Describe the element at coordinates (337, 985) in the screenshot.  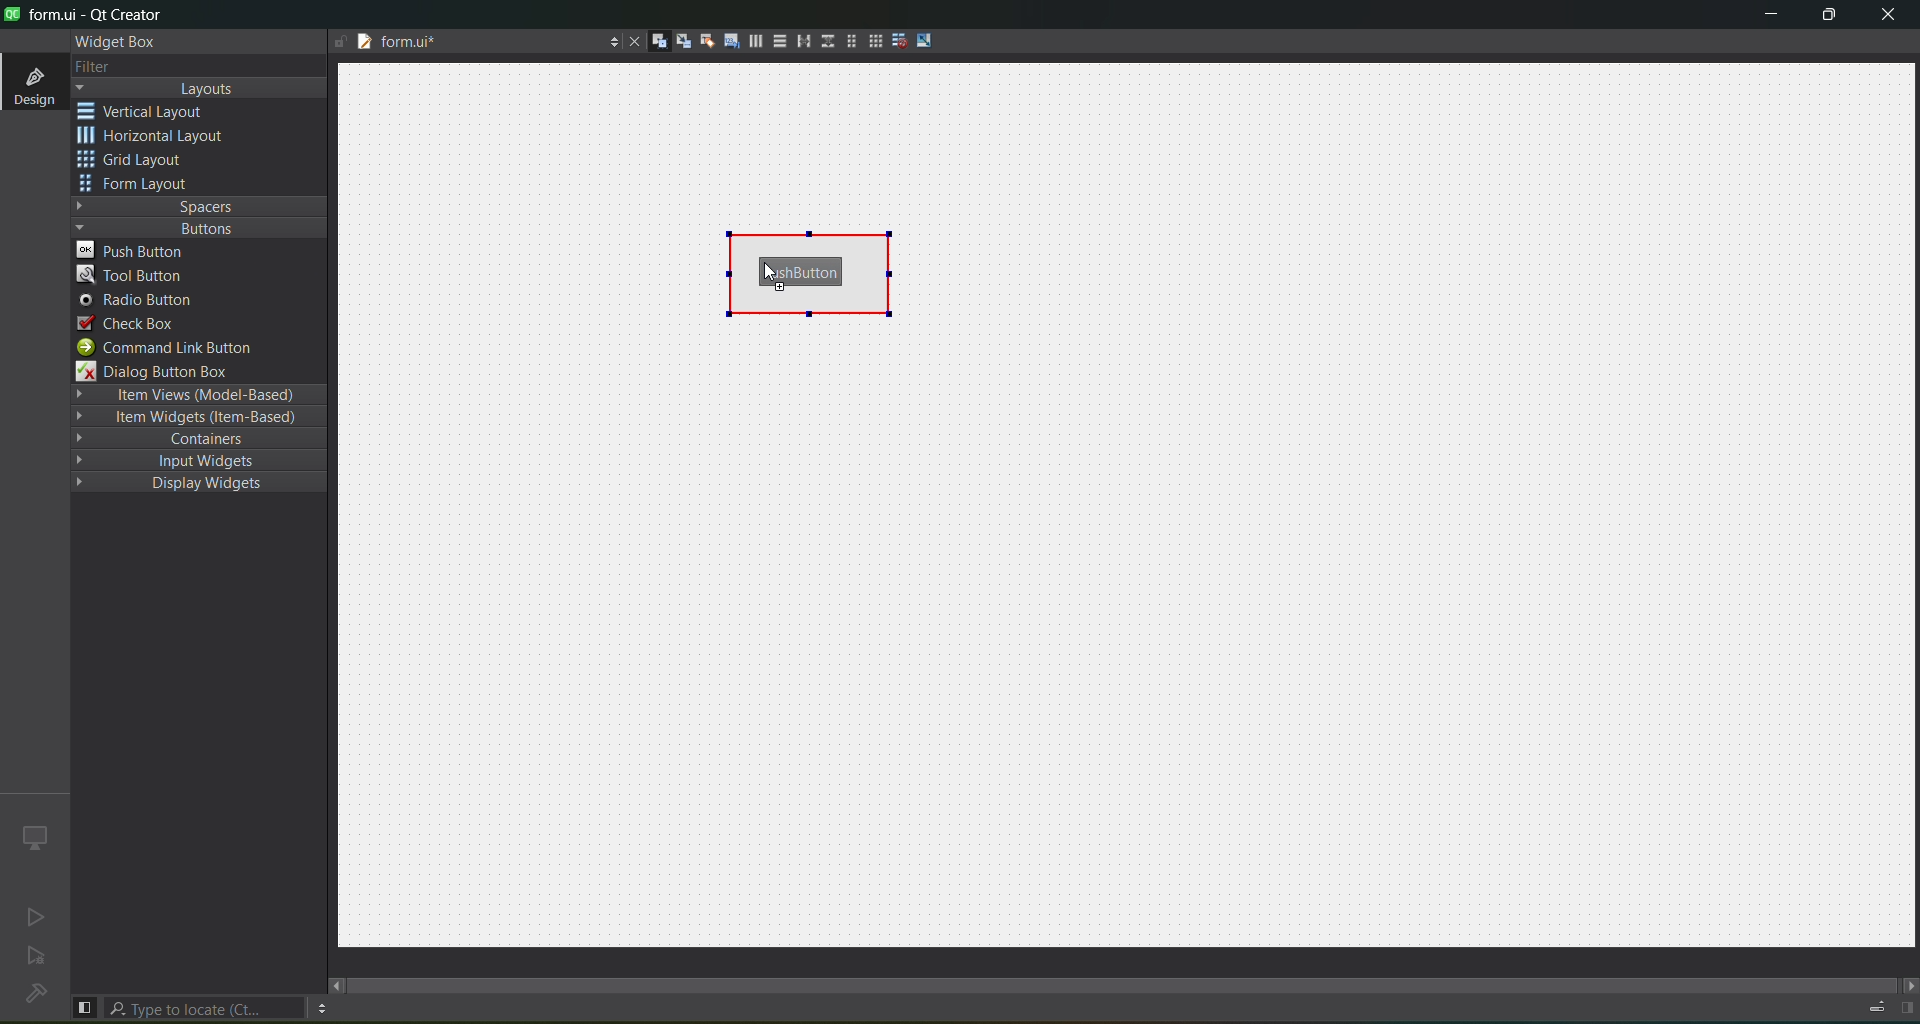
I see `move left` at that location.